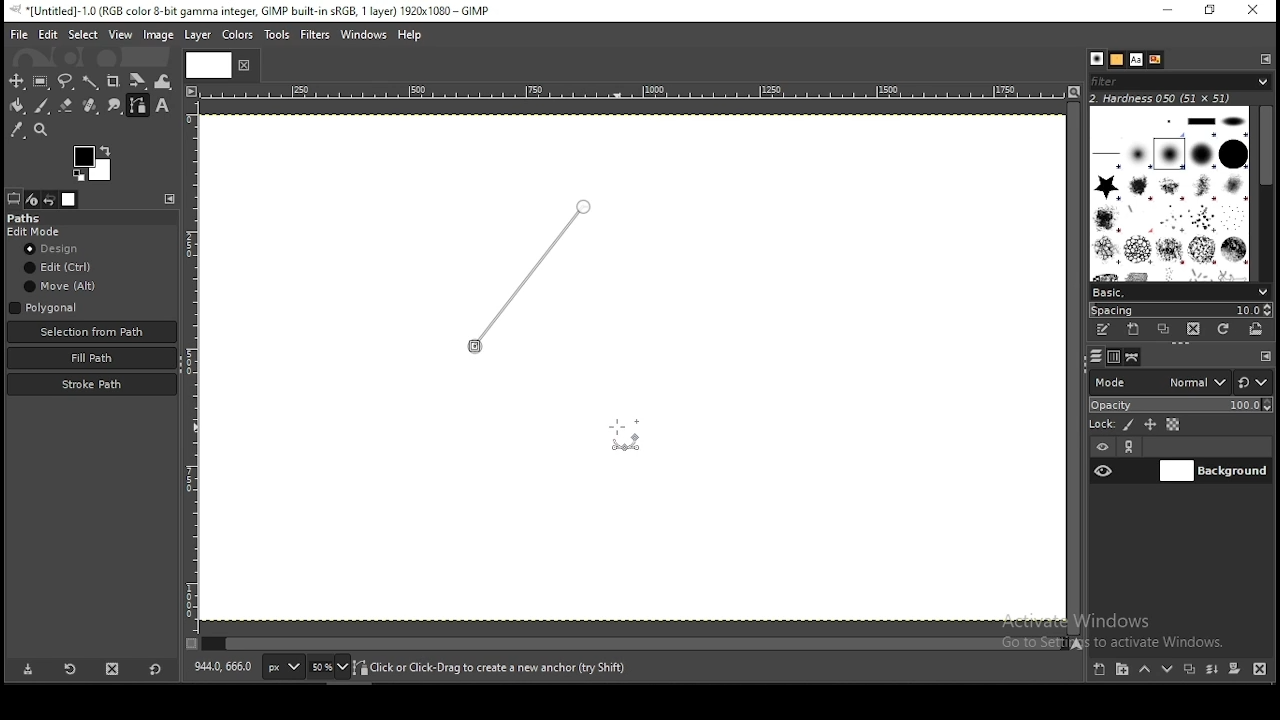 Image resolution: width=1280 pixels, height=720 pixels. Describe the element at coordinates (61, 286) in the screenshot. I see `move` at that location.